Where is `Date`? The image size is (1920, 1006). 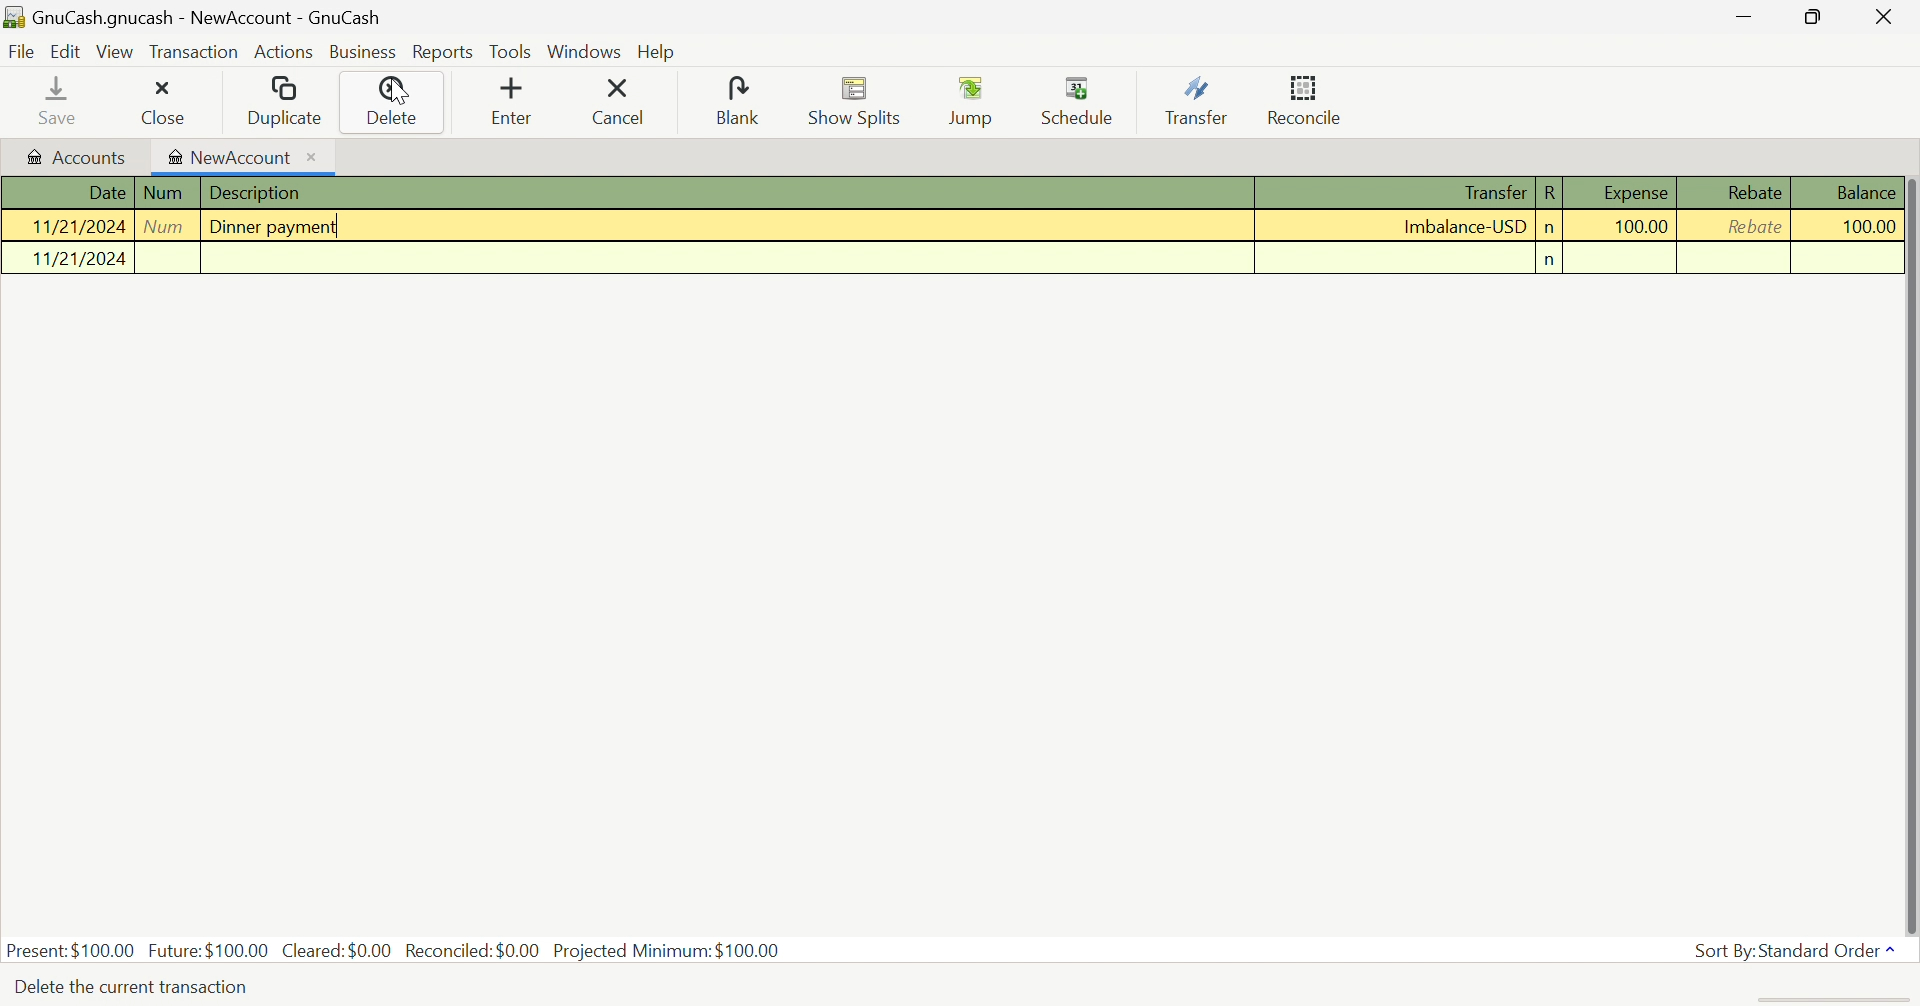 Date is located at coordinates (107, 193).